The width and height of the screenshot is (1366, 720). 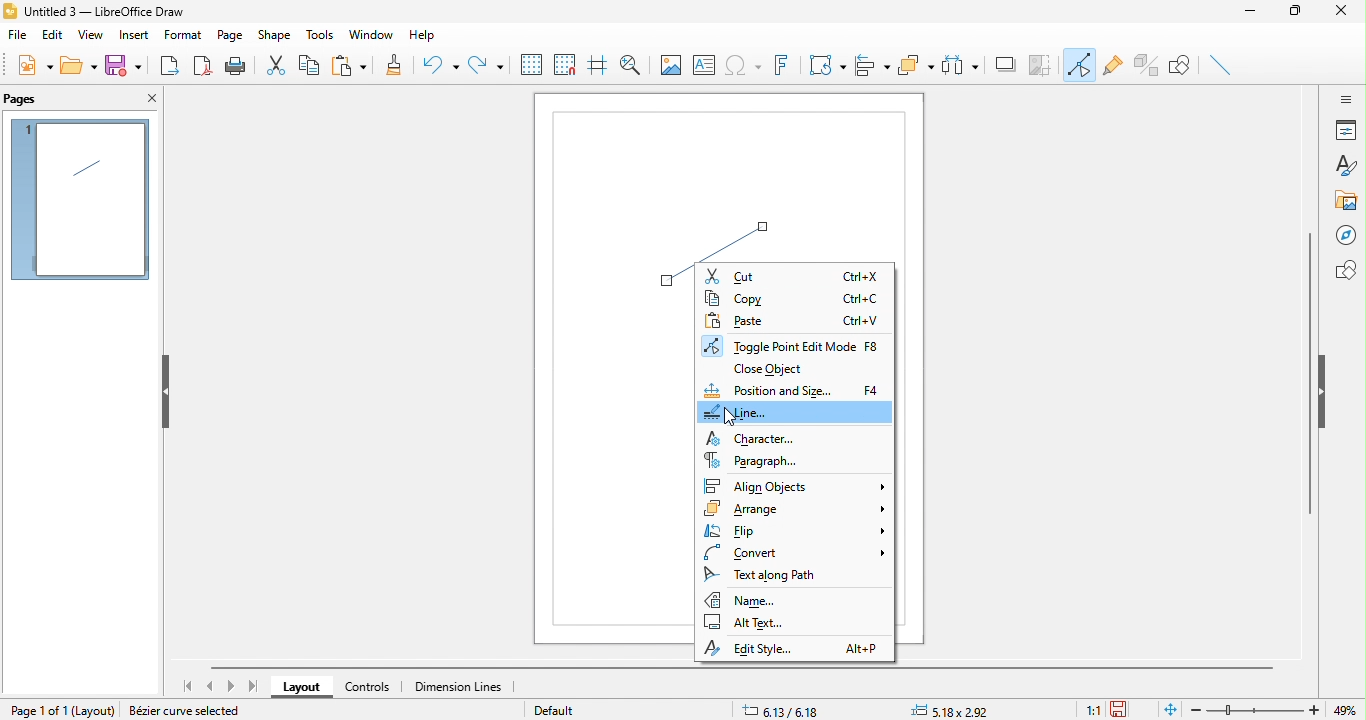 I want to click on line, so click(x=796, y=412).